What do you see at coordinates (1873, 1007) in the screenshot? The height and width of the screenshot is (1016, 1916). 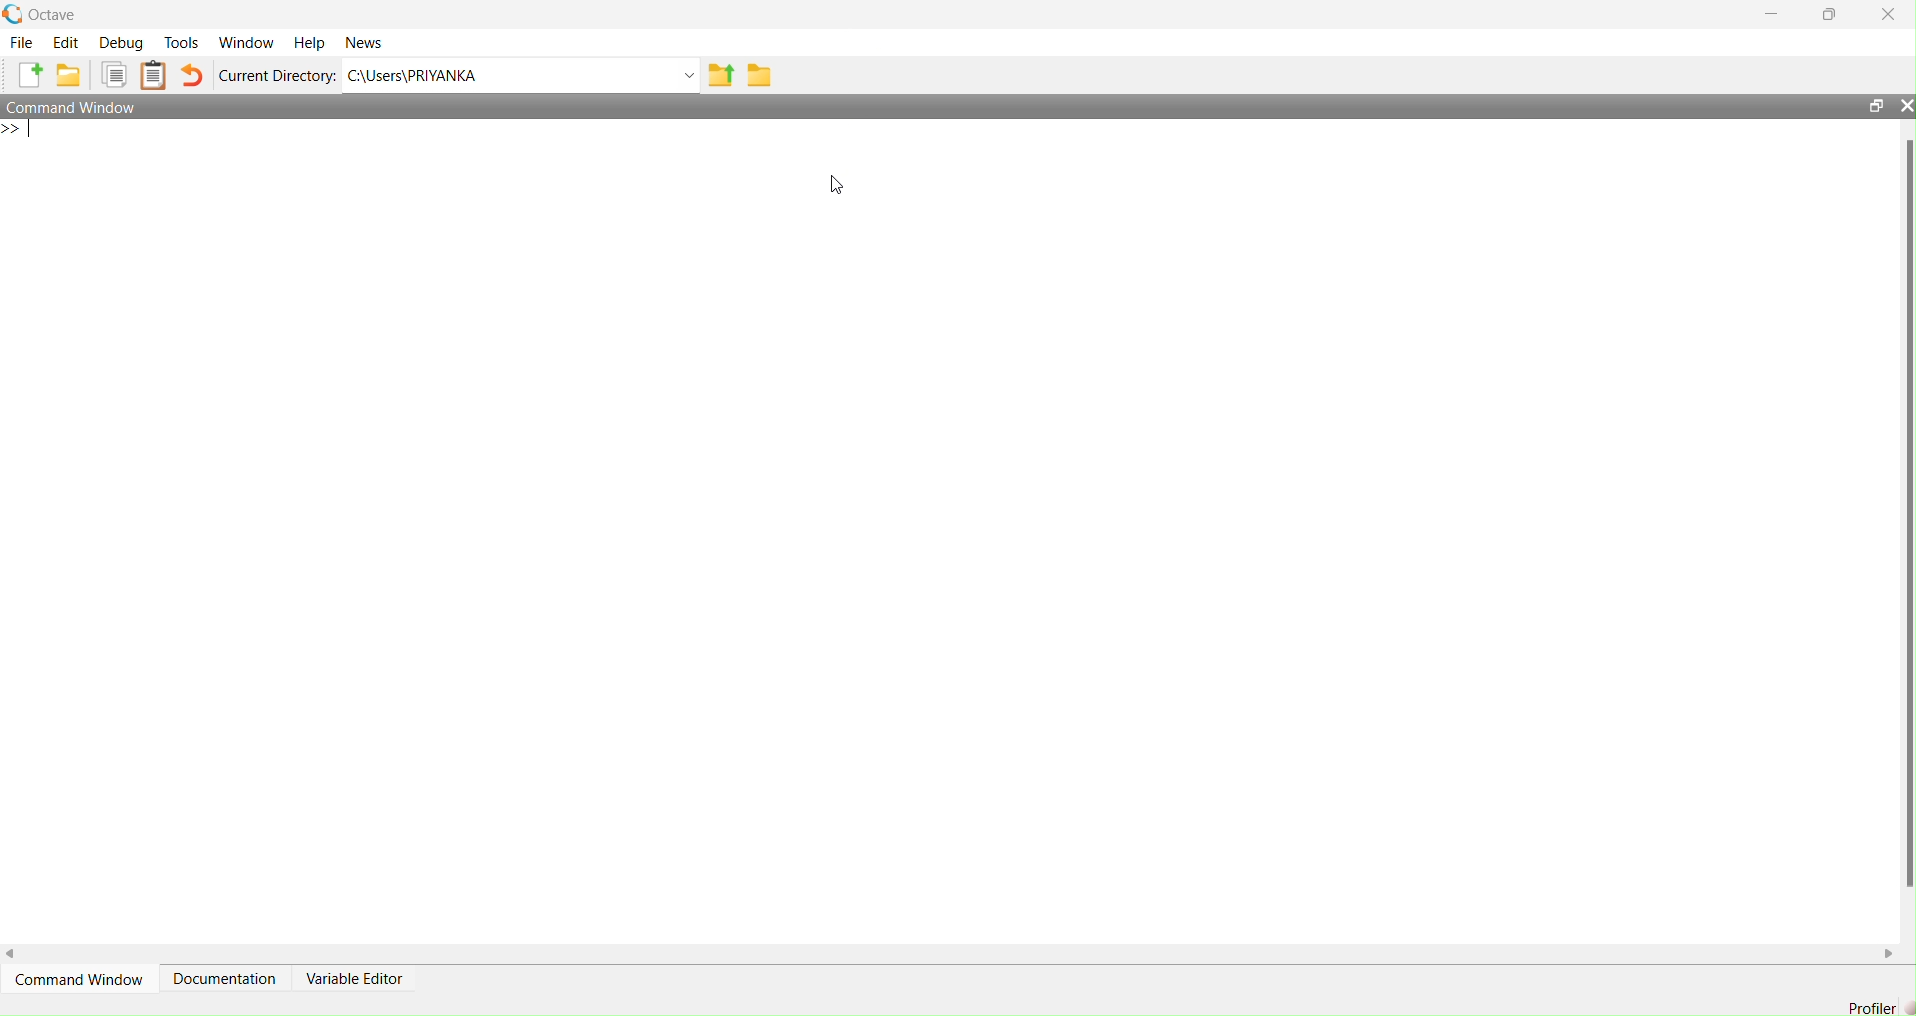 I see `profiler` at bounding box center [1873, 1007].